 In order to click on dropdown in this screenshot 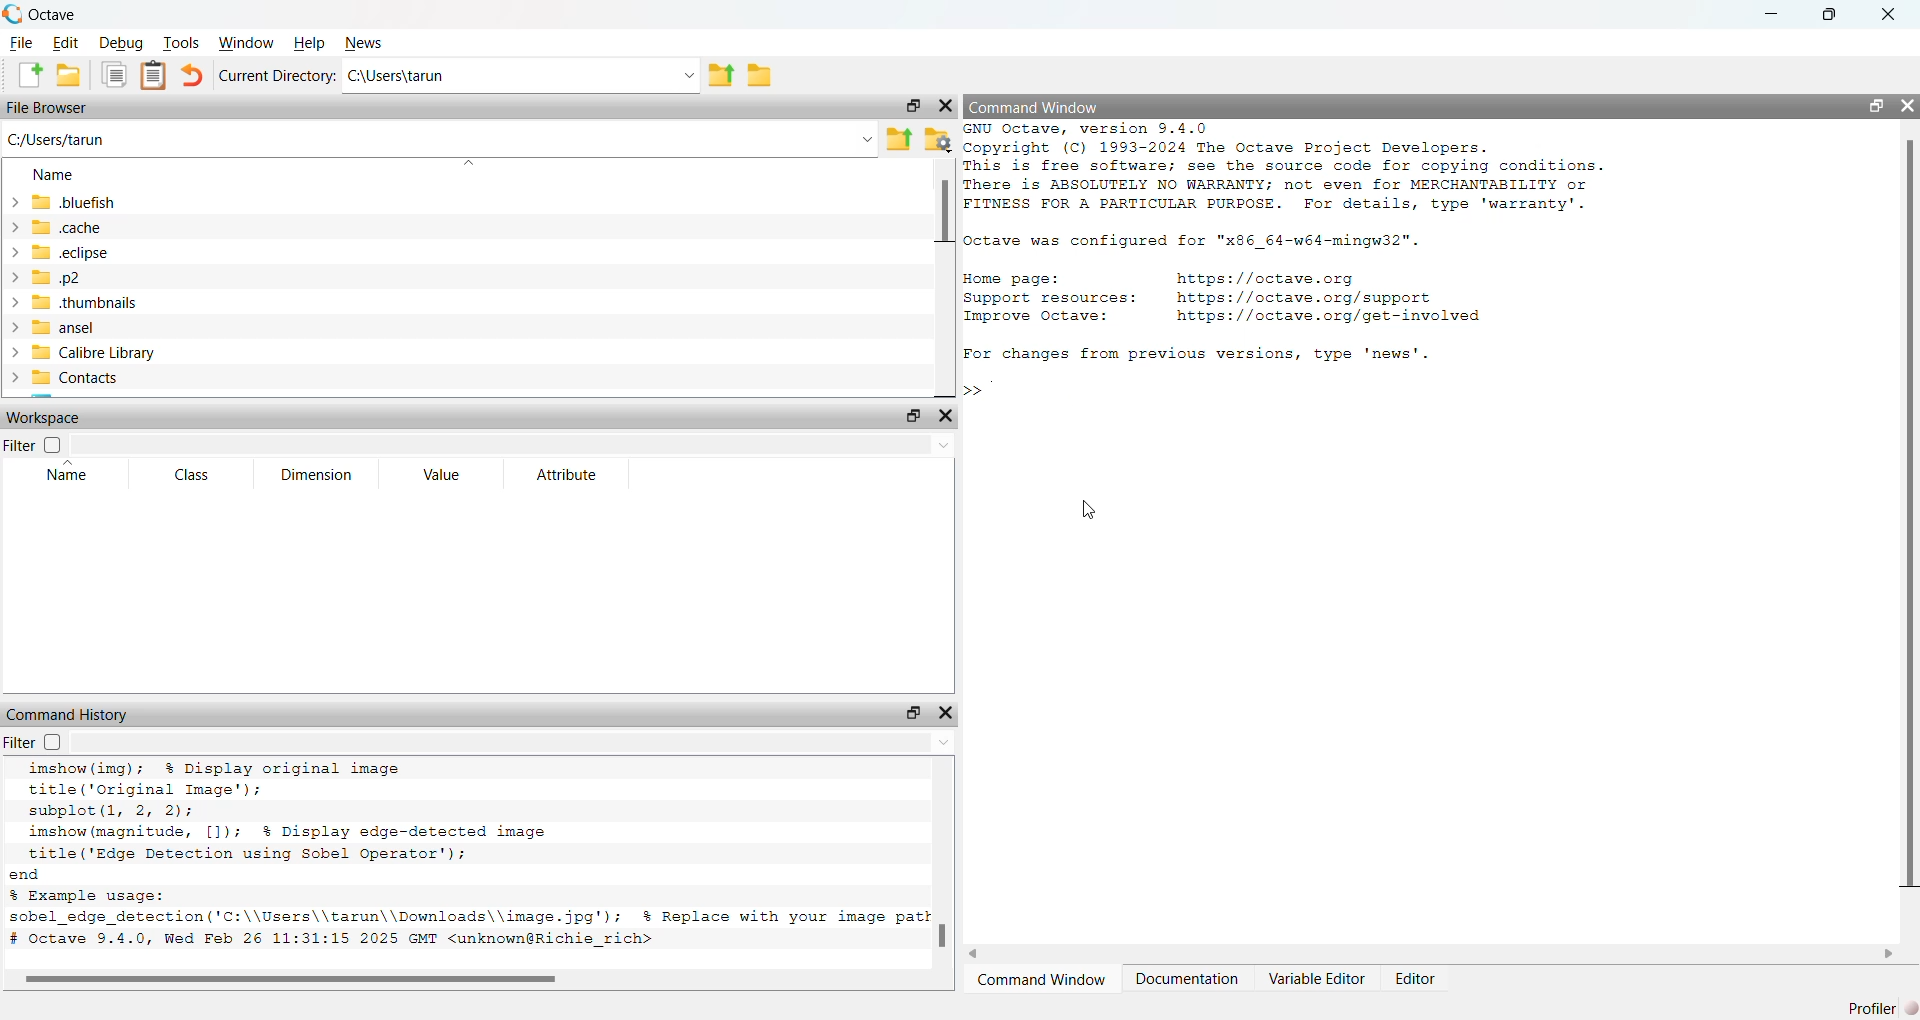, I will do `click(515, 446)`.